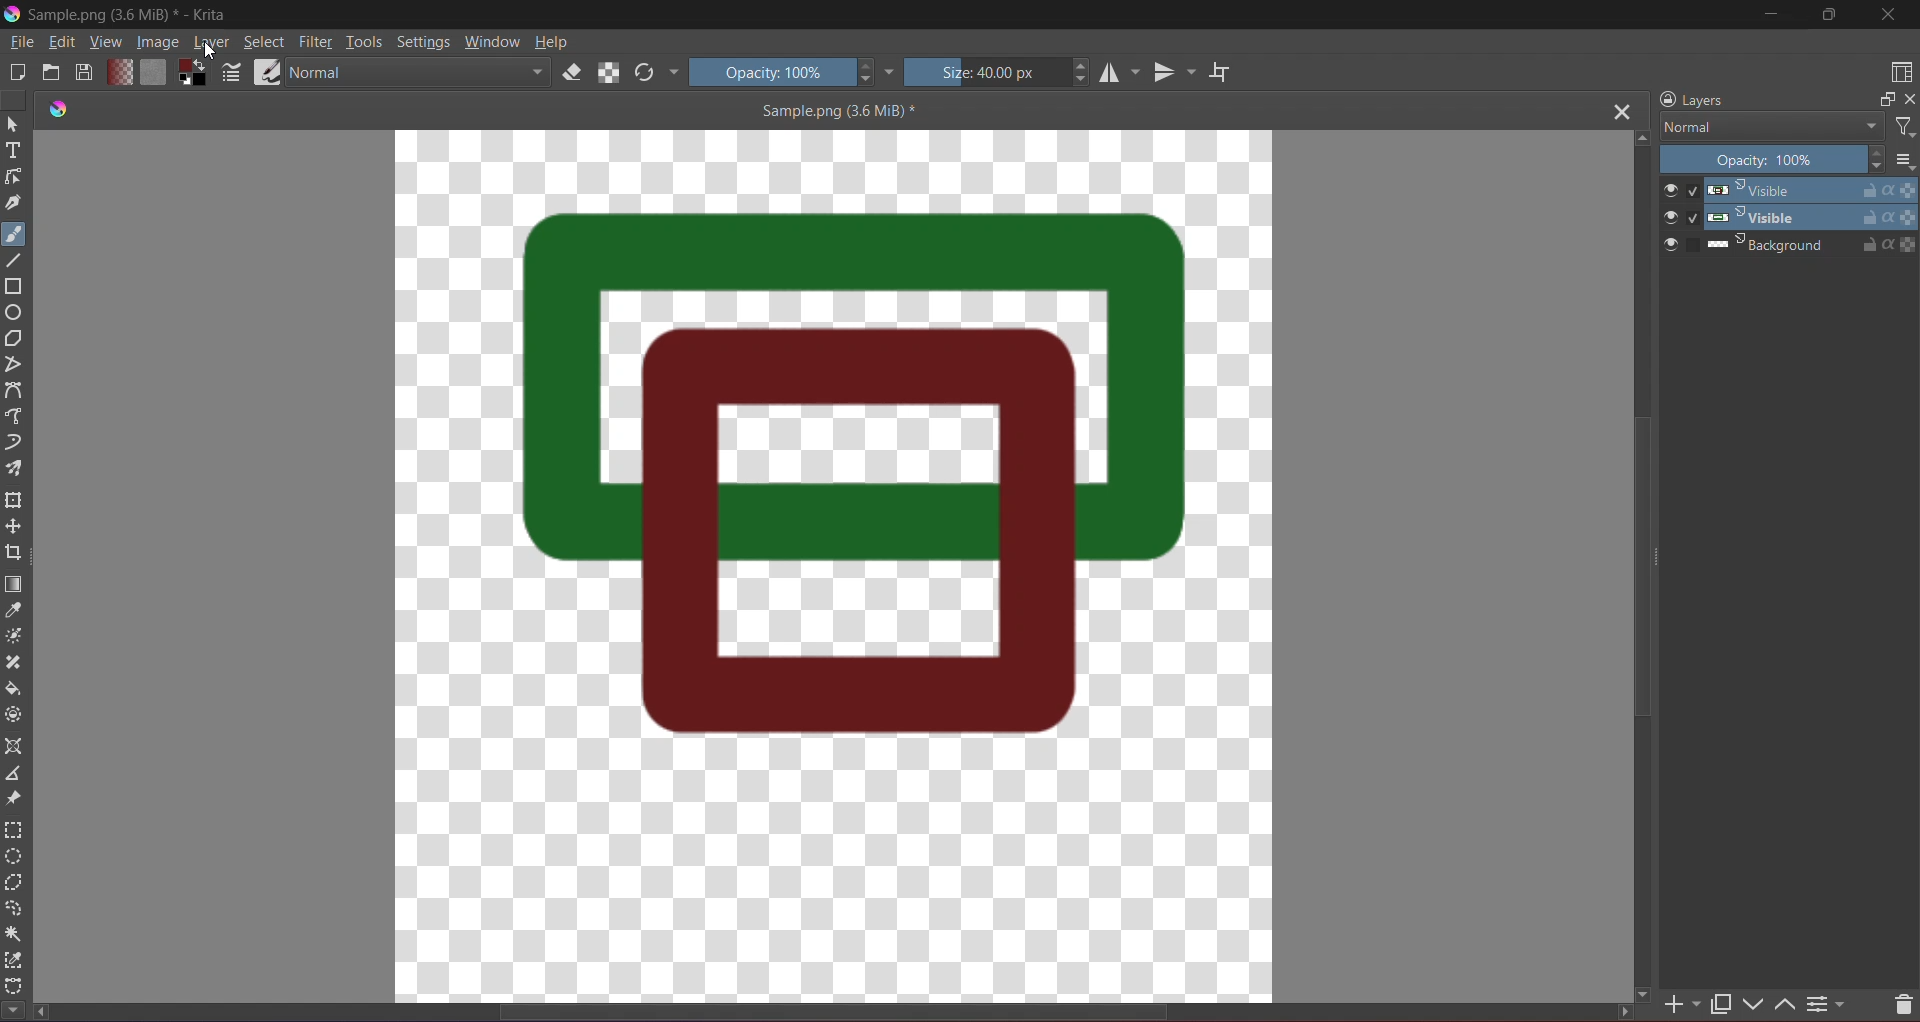  I want to click on Scroll up, so click(1640, 137).